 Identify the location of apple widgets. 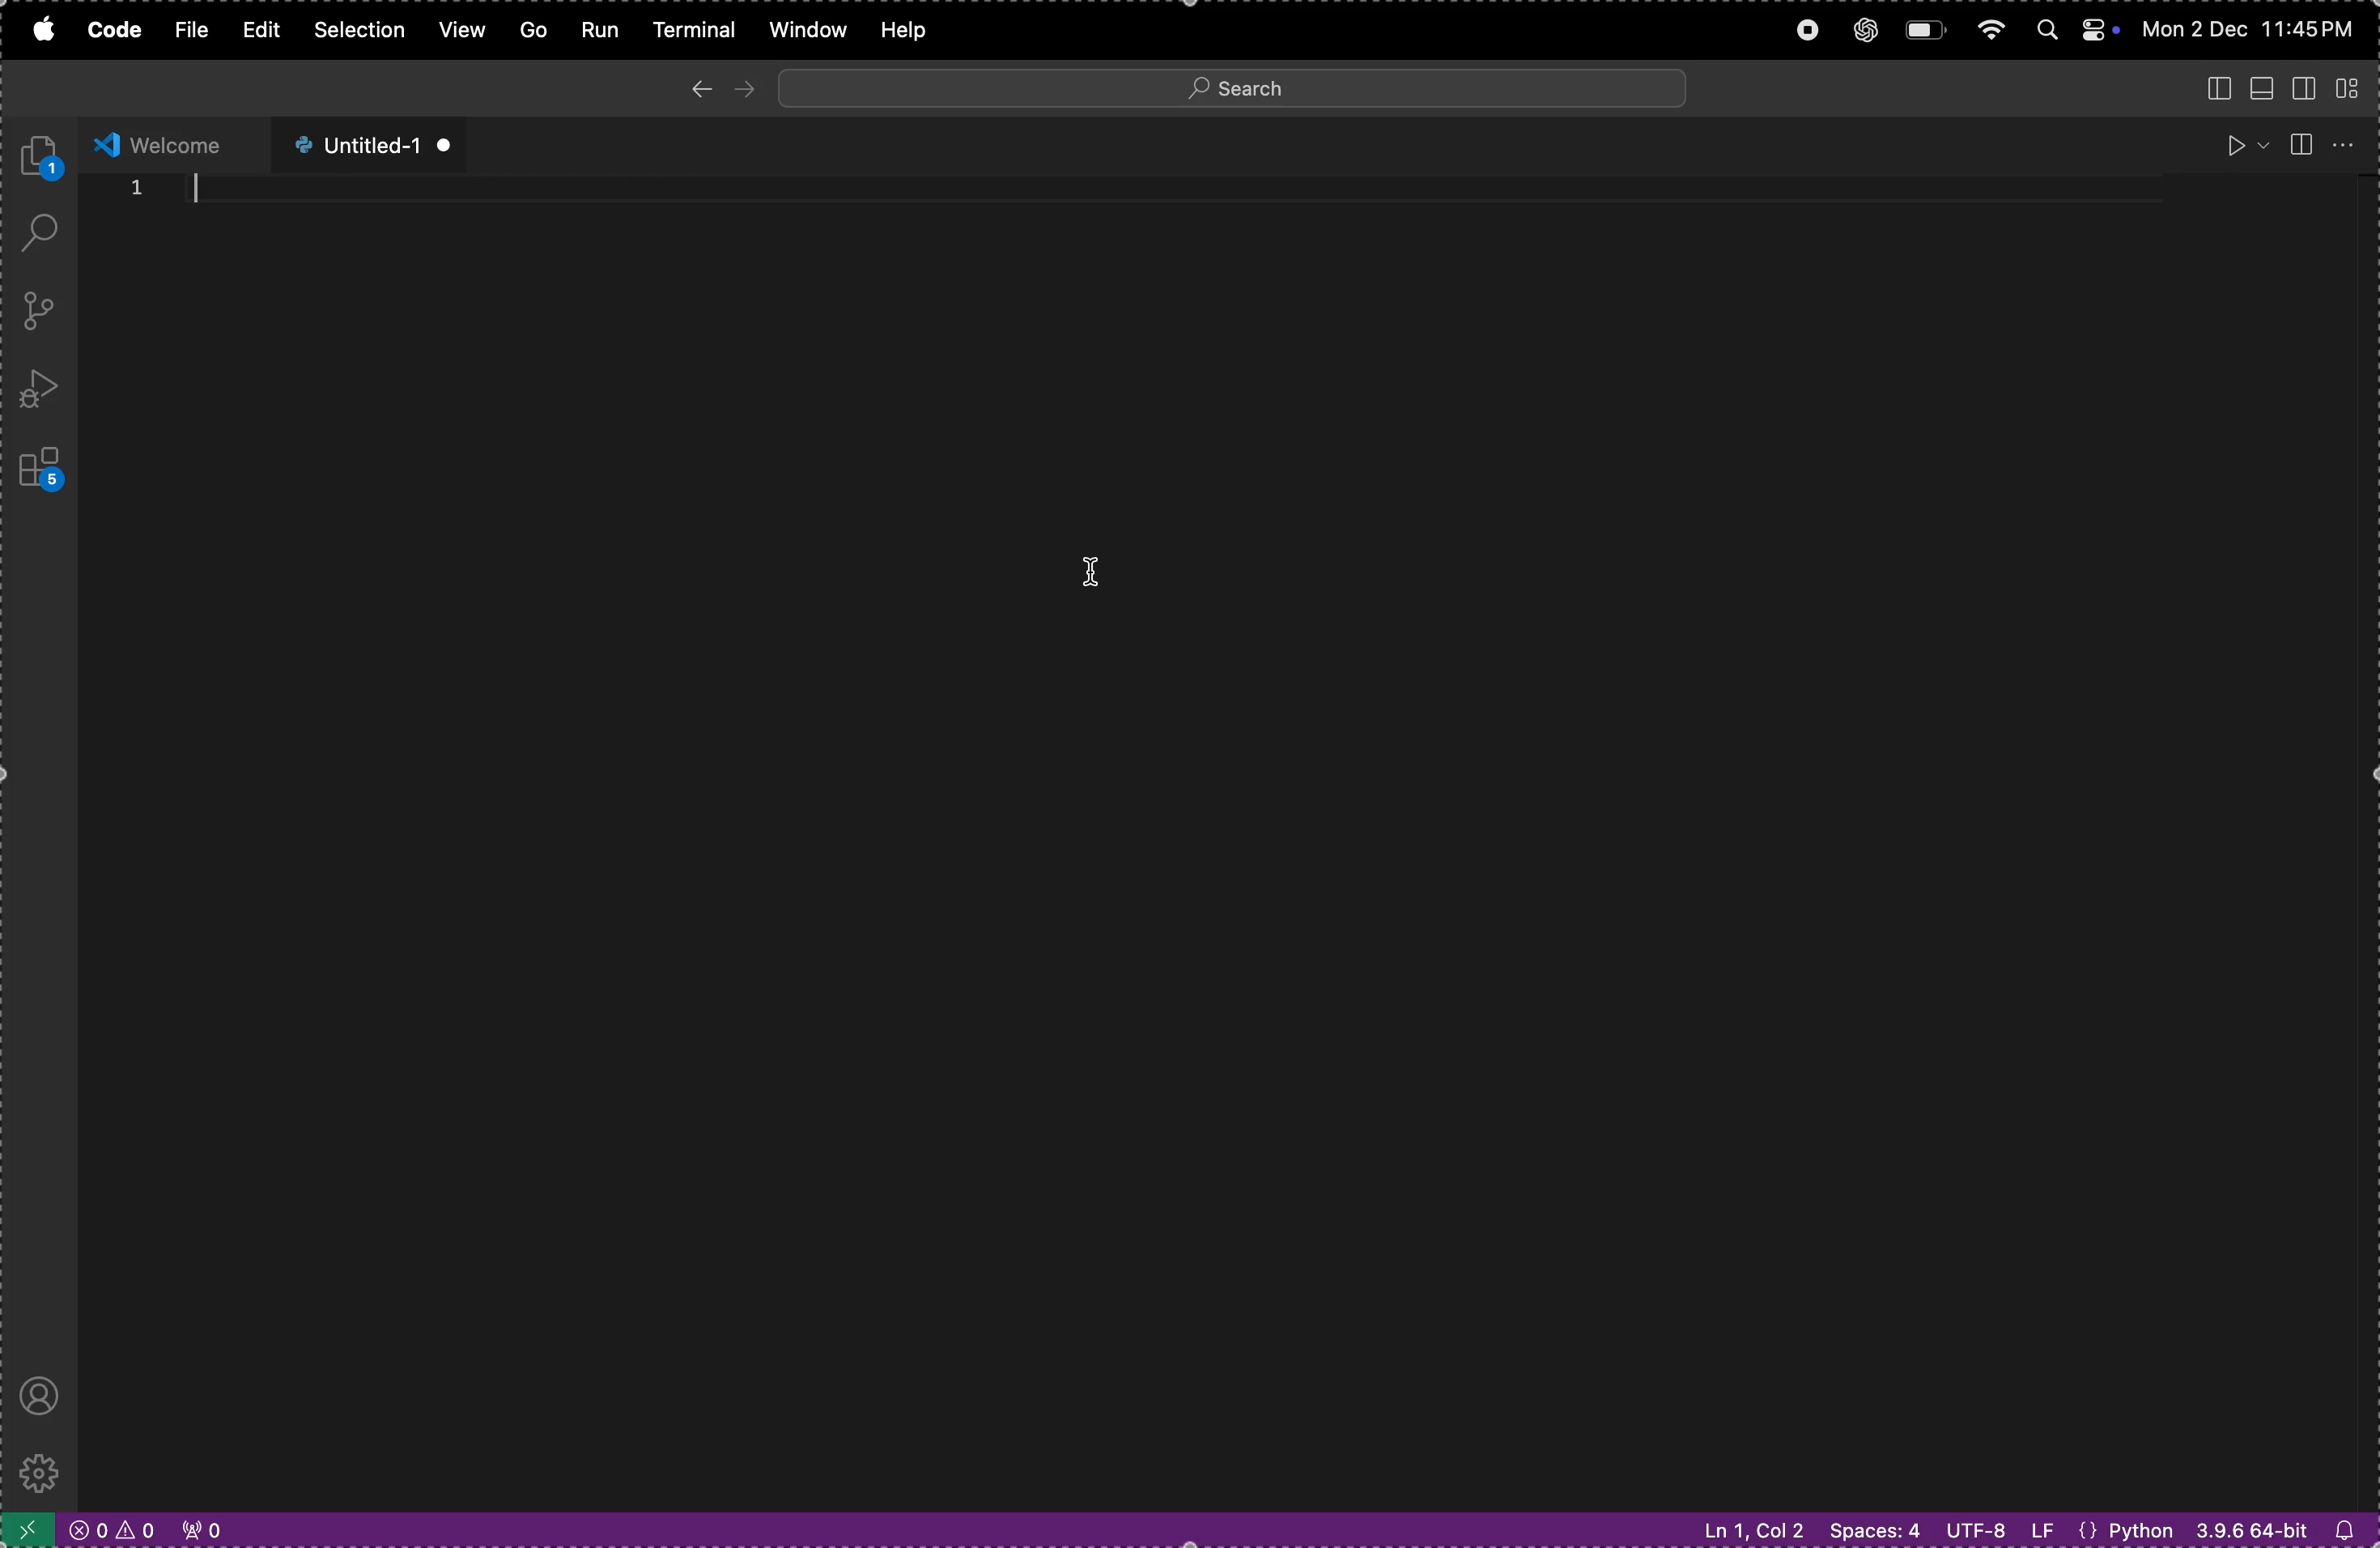
(2071, 27).